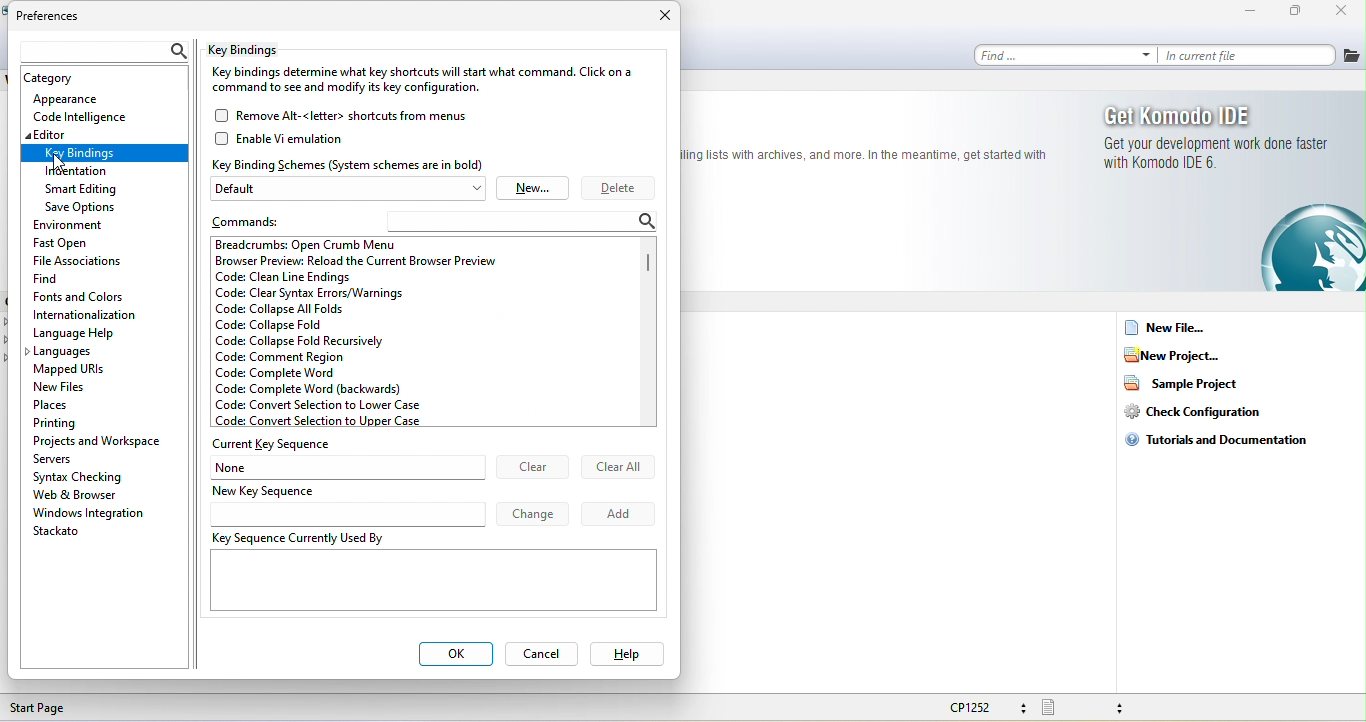 Image resolution: width=1366 pixels, height=722 pixels. What do you see at coordinates (1223, 438) in the screenshot?
I see `tutorials and documentation` at bounding box center [1223, 438].